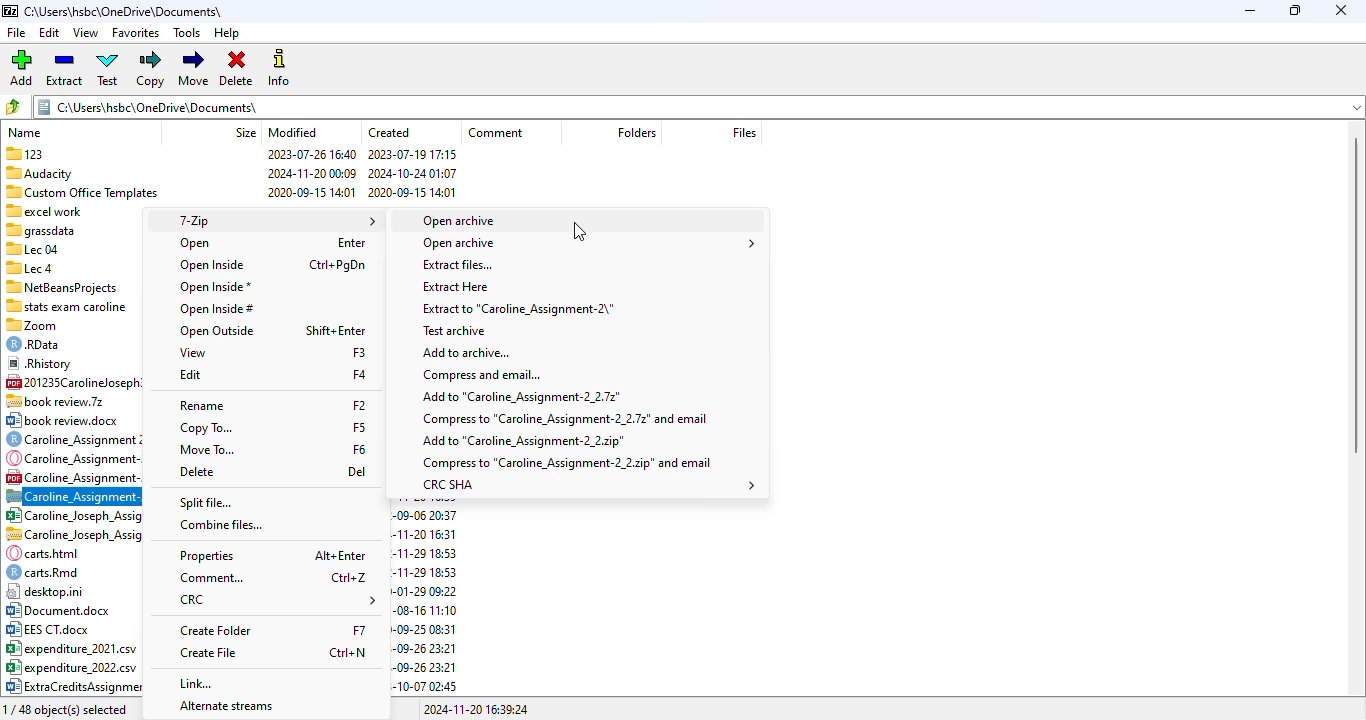 This screenshot has width=1366, height=720. Describe the element at coordinates (71, 267) in the screenshot. I see `Sllecd 2023-07-26 16:43 2023-07-26 16:41` at that location.